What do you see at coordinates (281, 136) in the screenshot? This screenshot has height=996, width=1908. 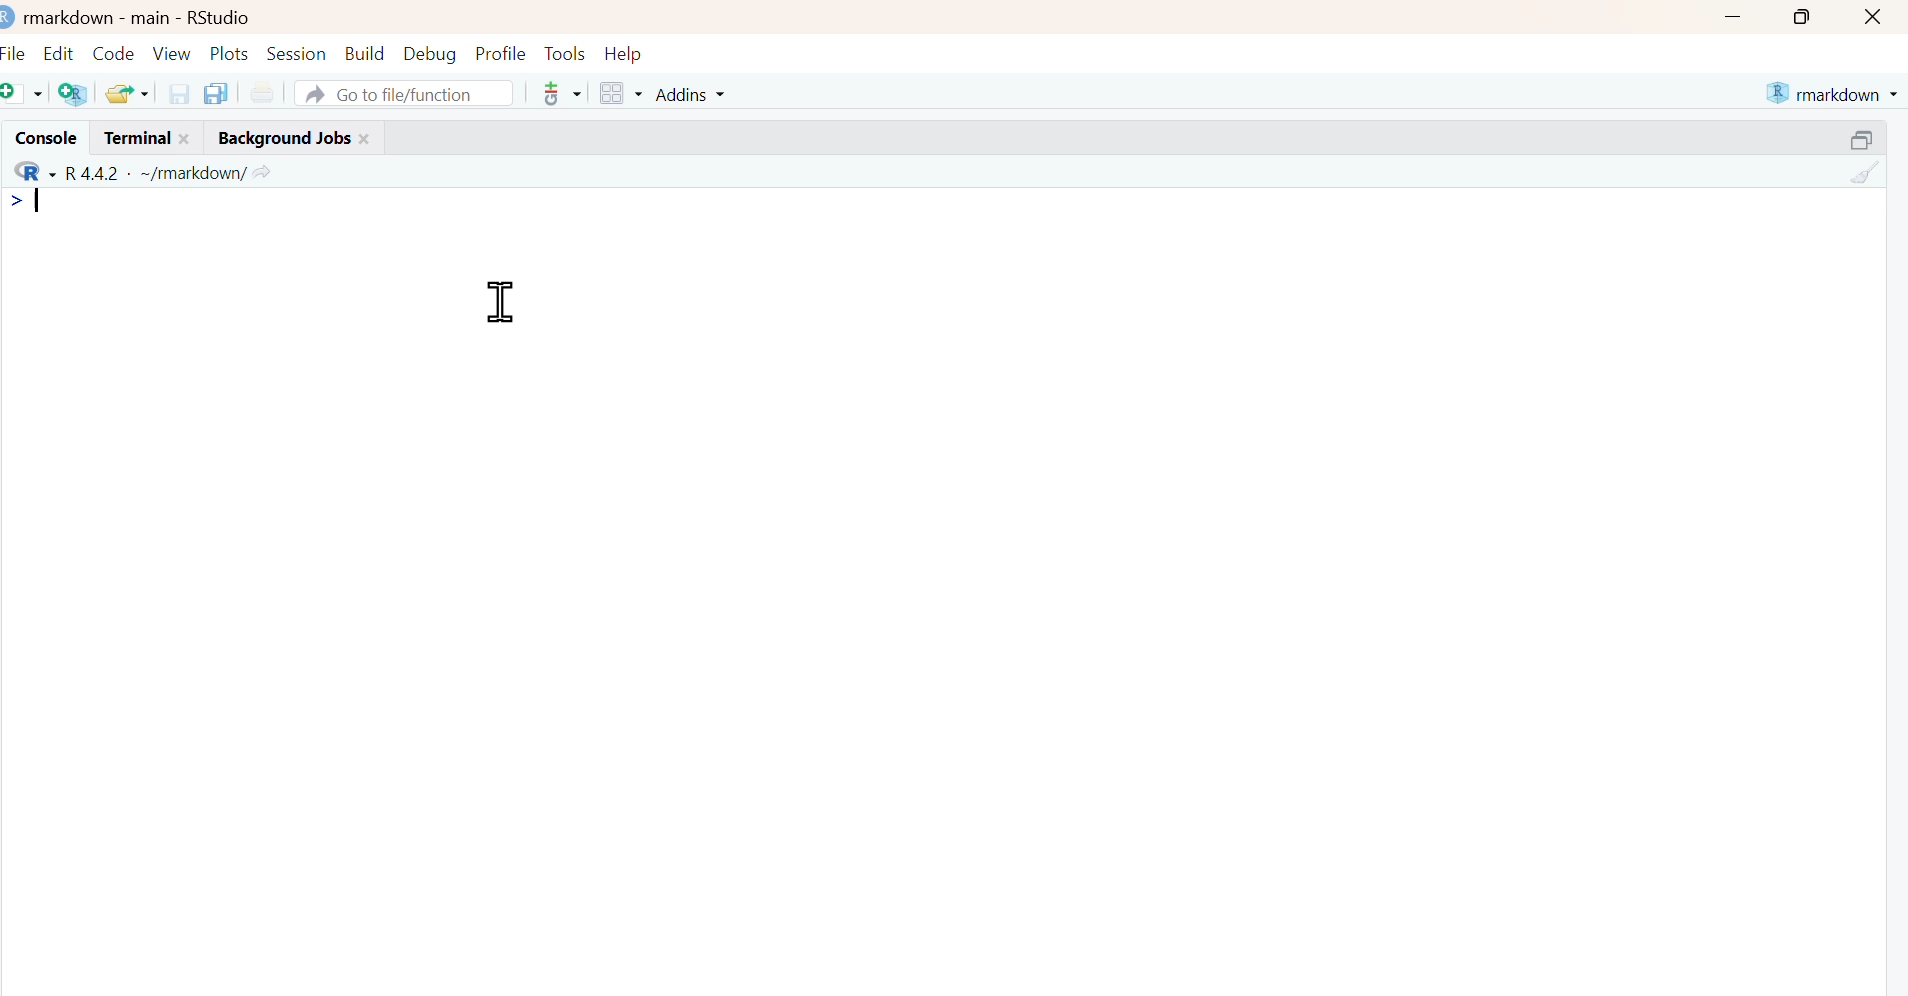 I see `Background Jobs` at bounding box center [281, 136].